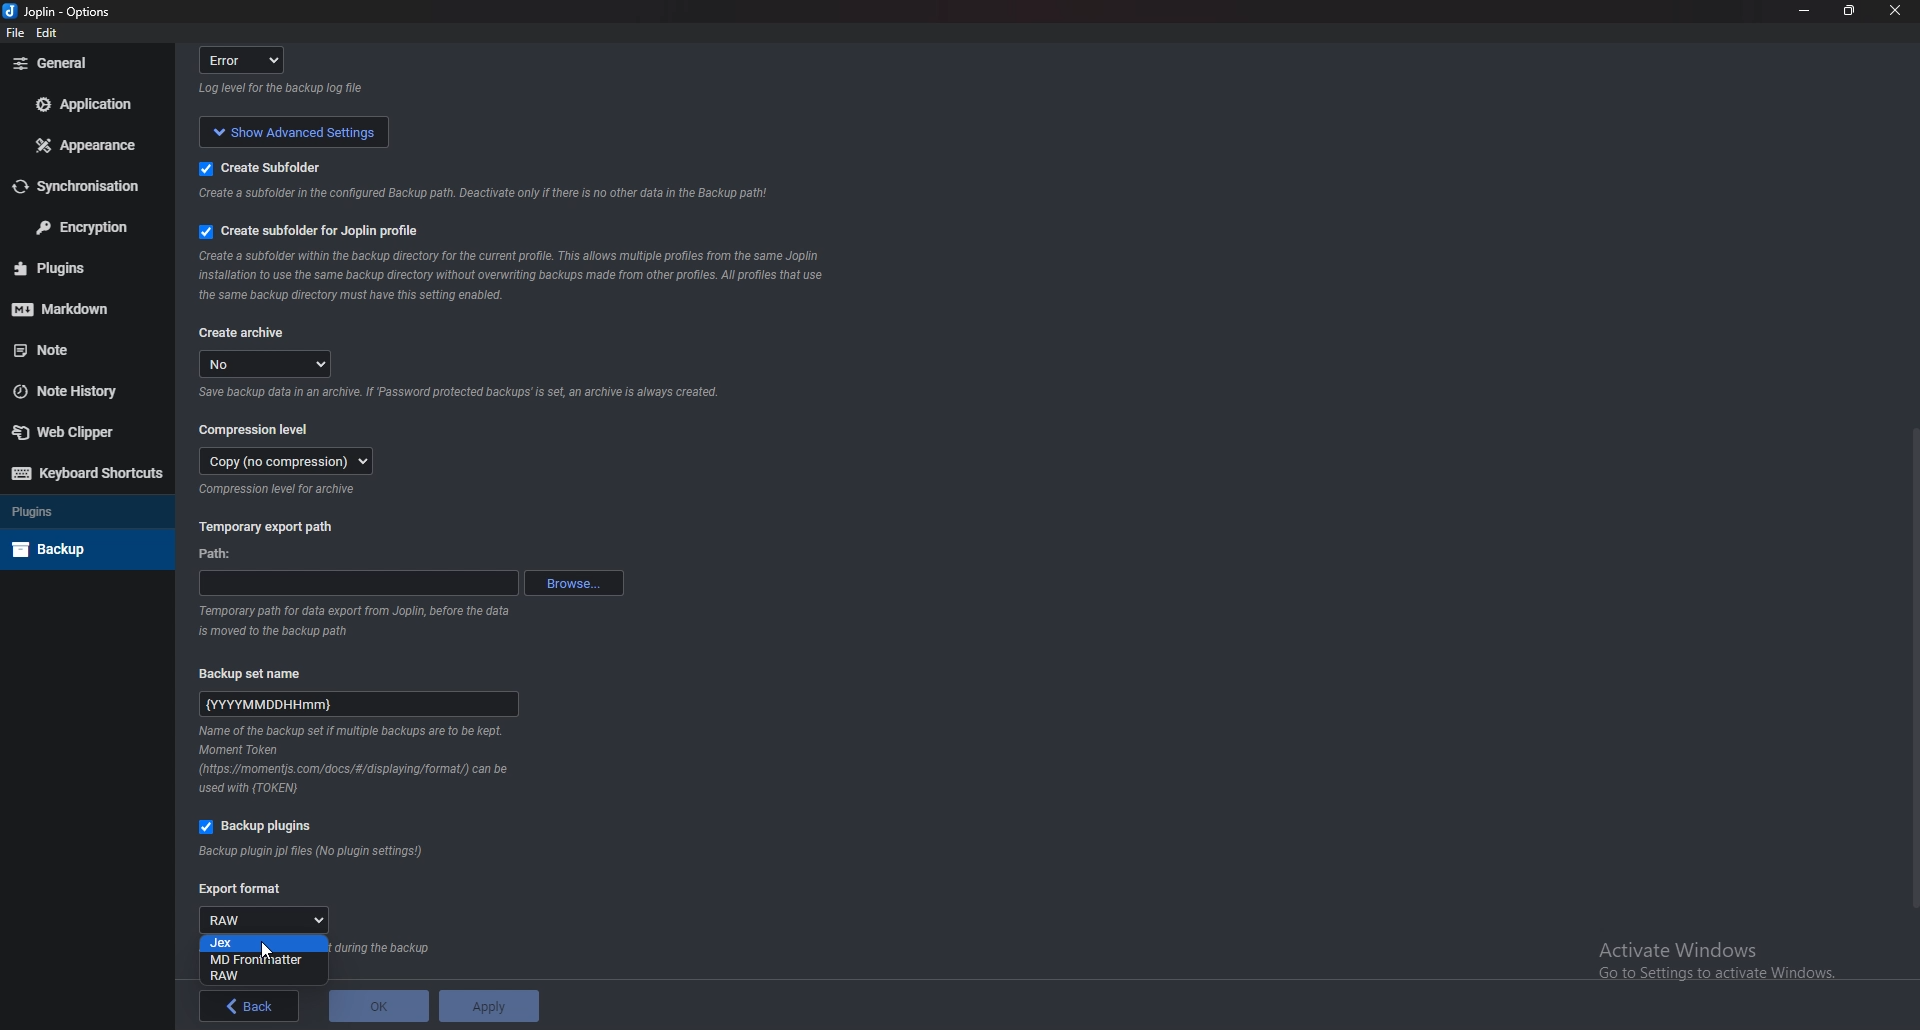  What do you see at coordinates (50, 36) in the screenshot?
I see `edit` at bounding box center [50, 36].